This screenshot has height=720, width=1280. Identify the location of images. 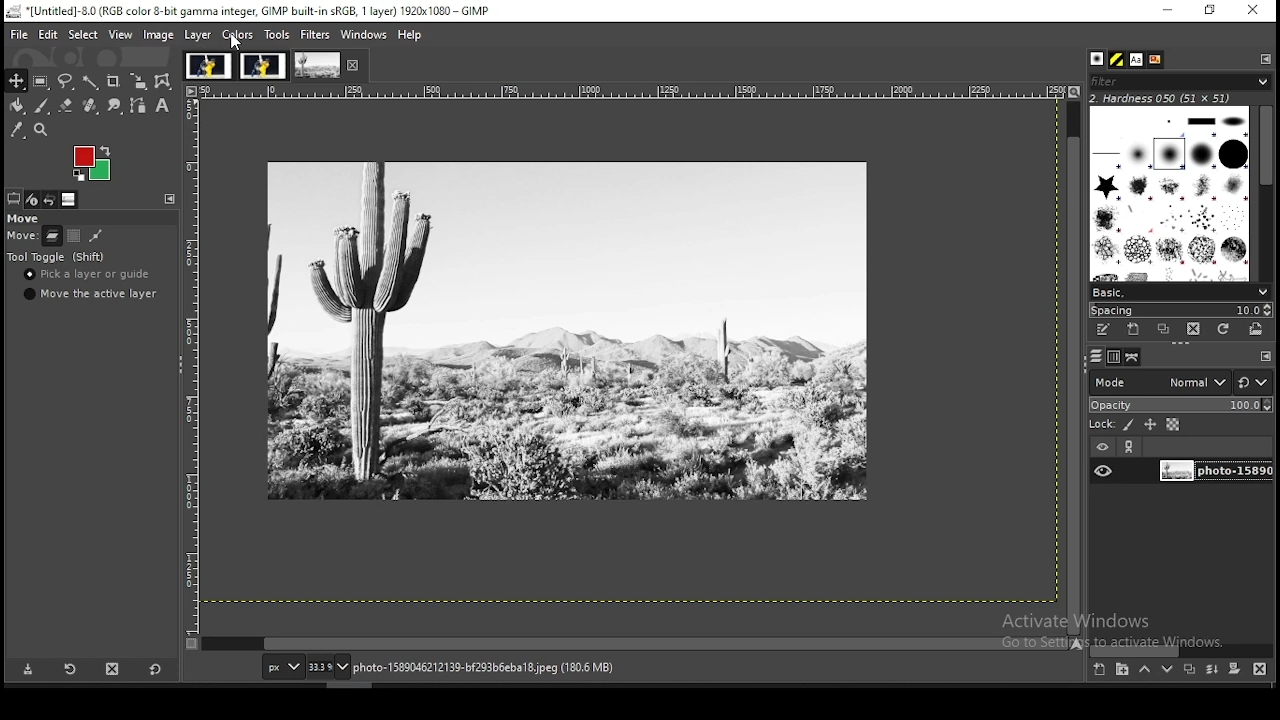
(70, 200).